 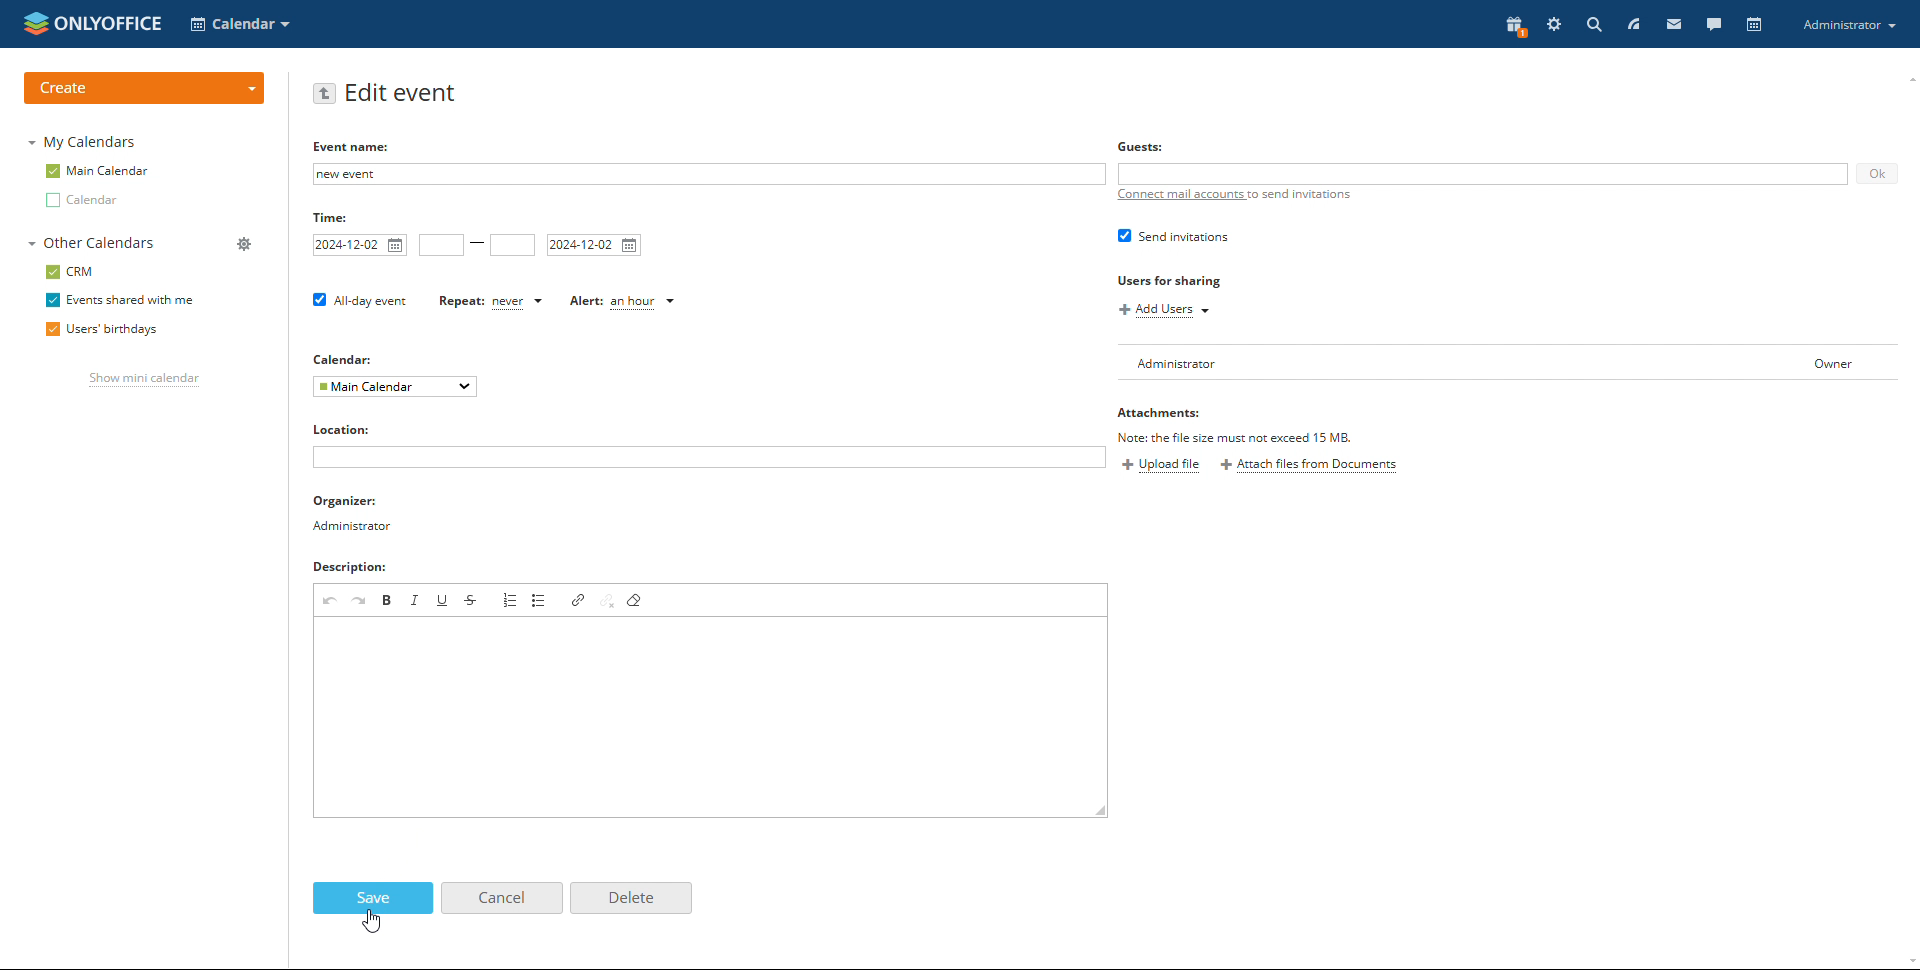 What do you see at coordinates (240, 25) in the screenshot?
I see `select application` at bounding box center [240, 25].